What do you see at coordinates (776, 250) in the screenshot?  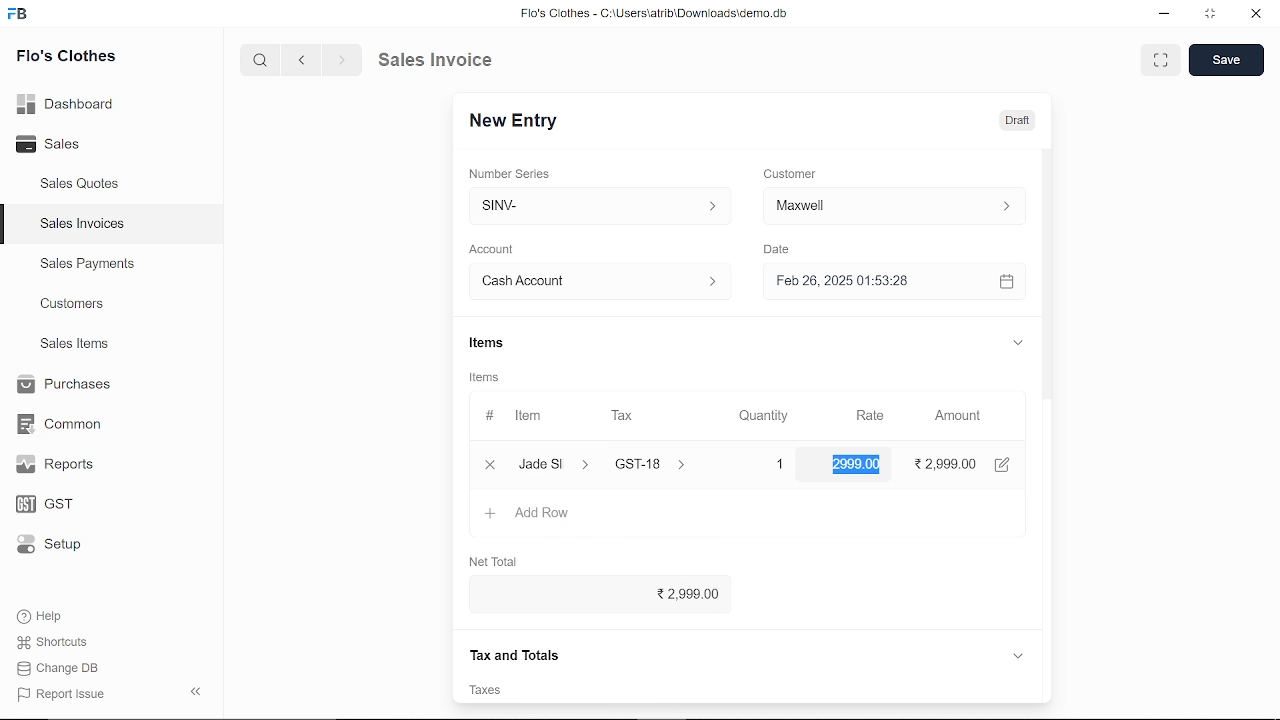 I see `Date` at bounding box center [776, 250].